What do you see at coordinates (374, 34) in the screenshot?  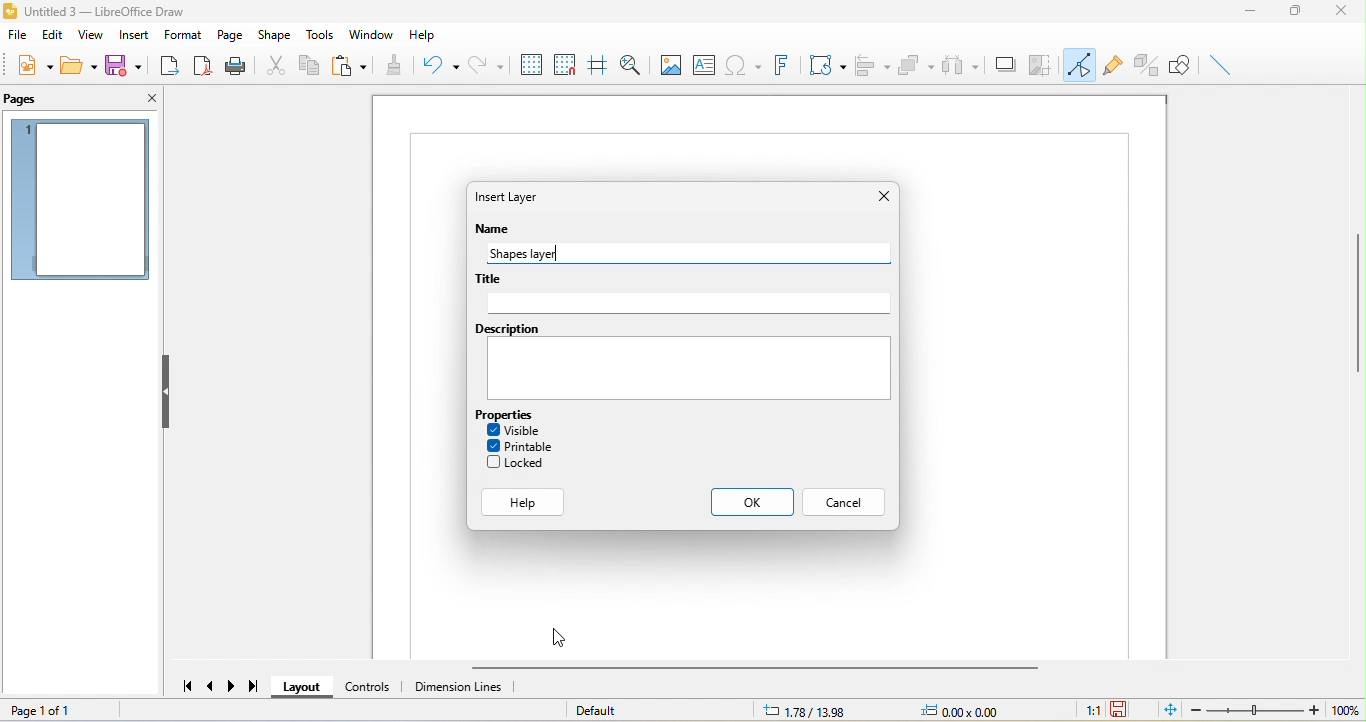 I see `window` at bounding box center [374, 34].